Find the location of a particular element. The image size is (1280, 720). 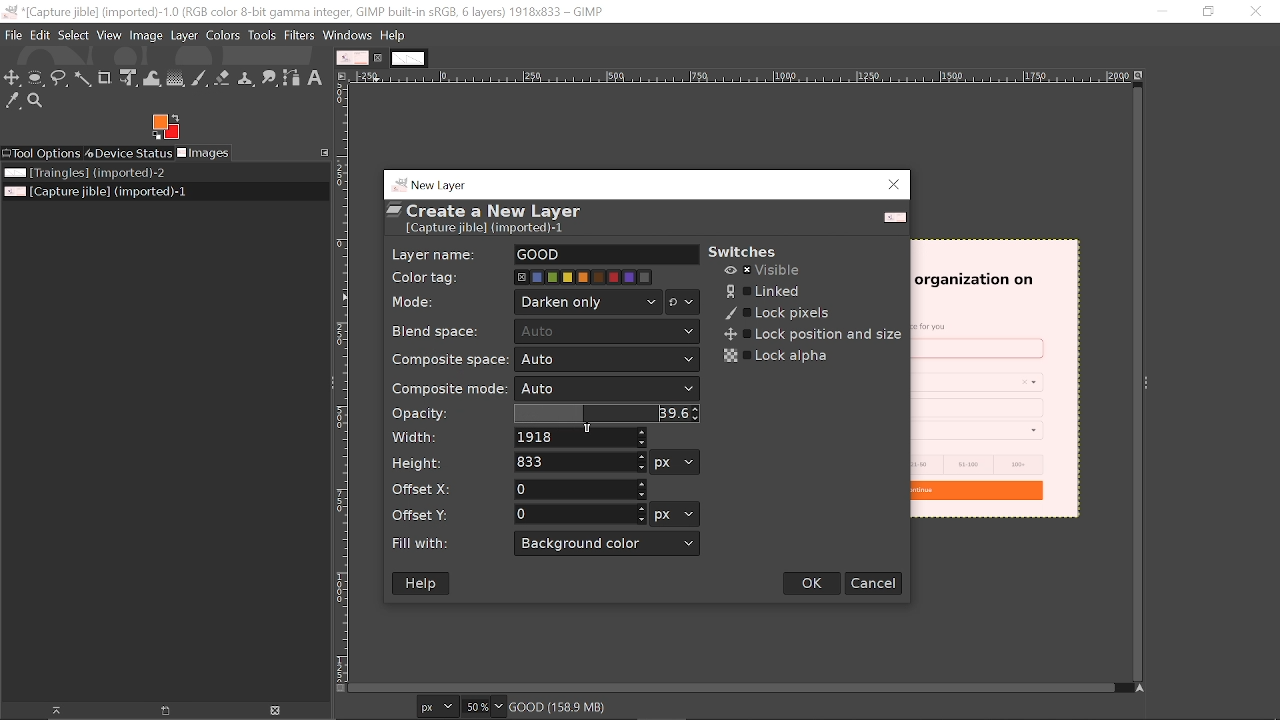

current image is located at coordinates (996, 381).